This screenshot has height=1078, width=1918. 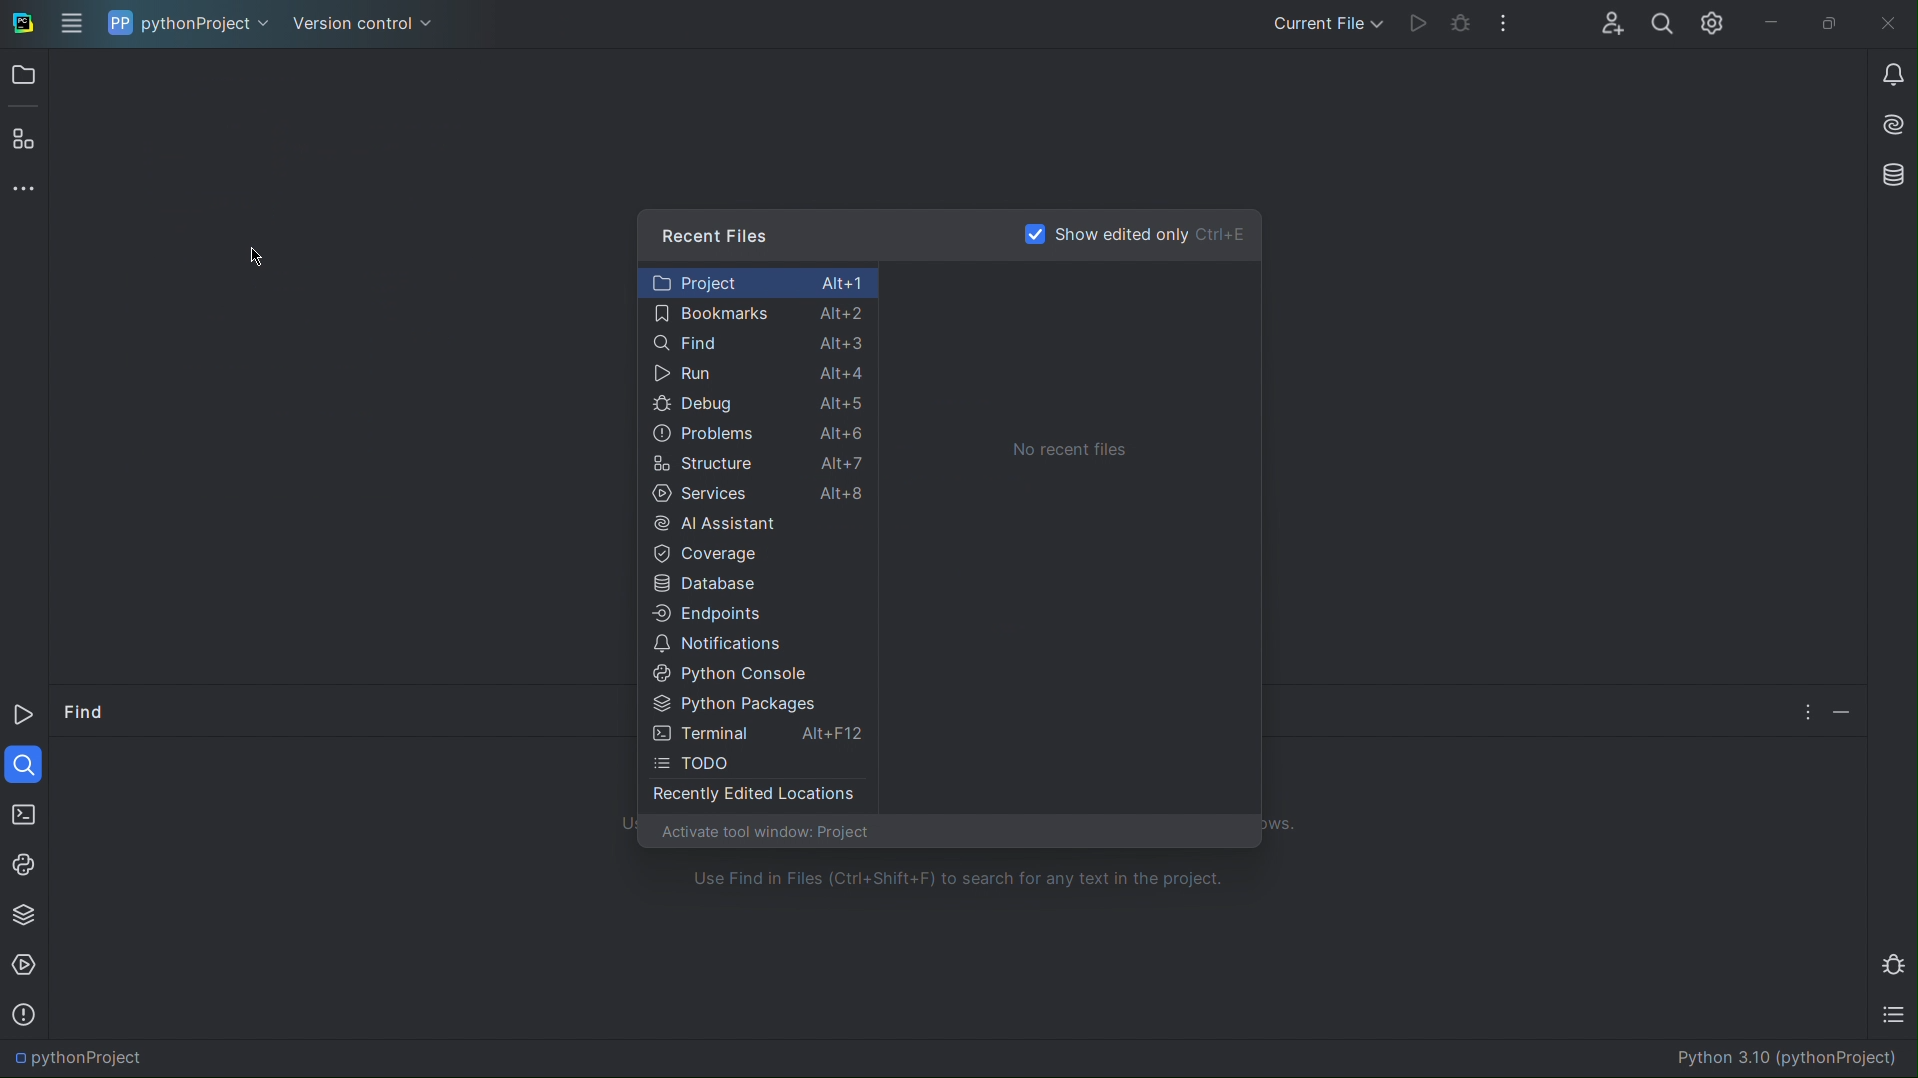 What do you see at coordinates (38, 24) in the screenshot?
I see `Logo` at bounding box center [38, 24].